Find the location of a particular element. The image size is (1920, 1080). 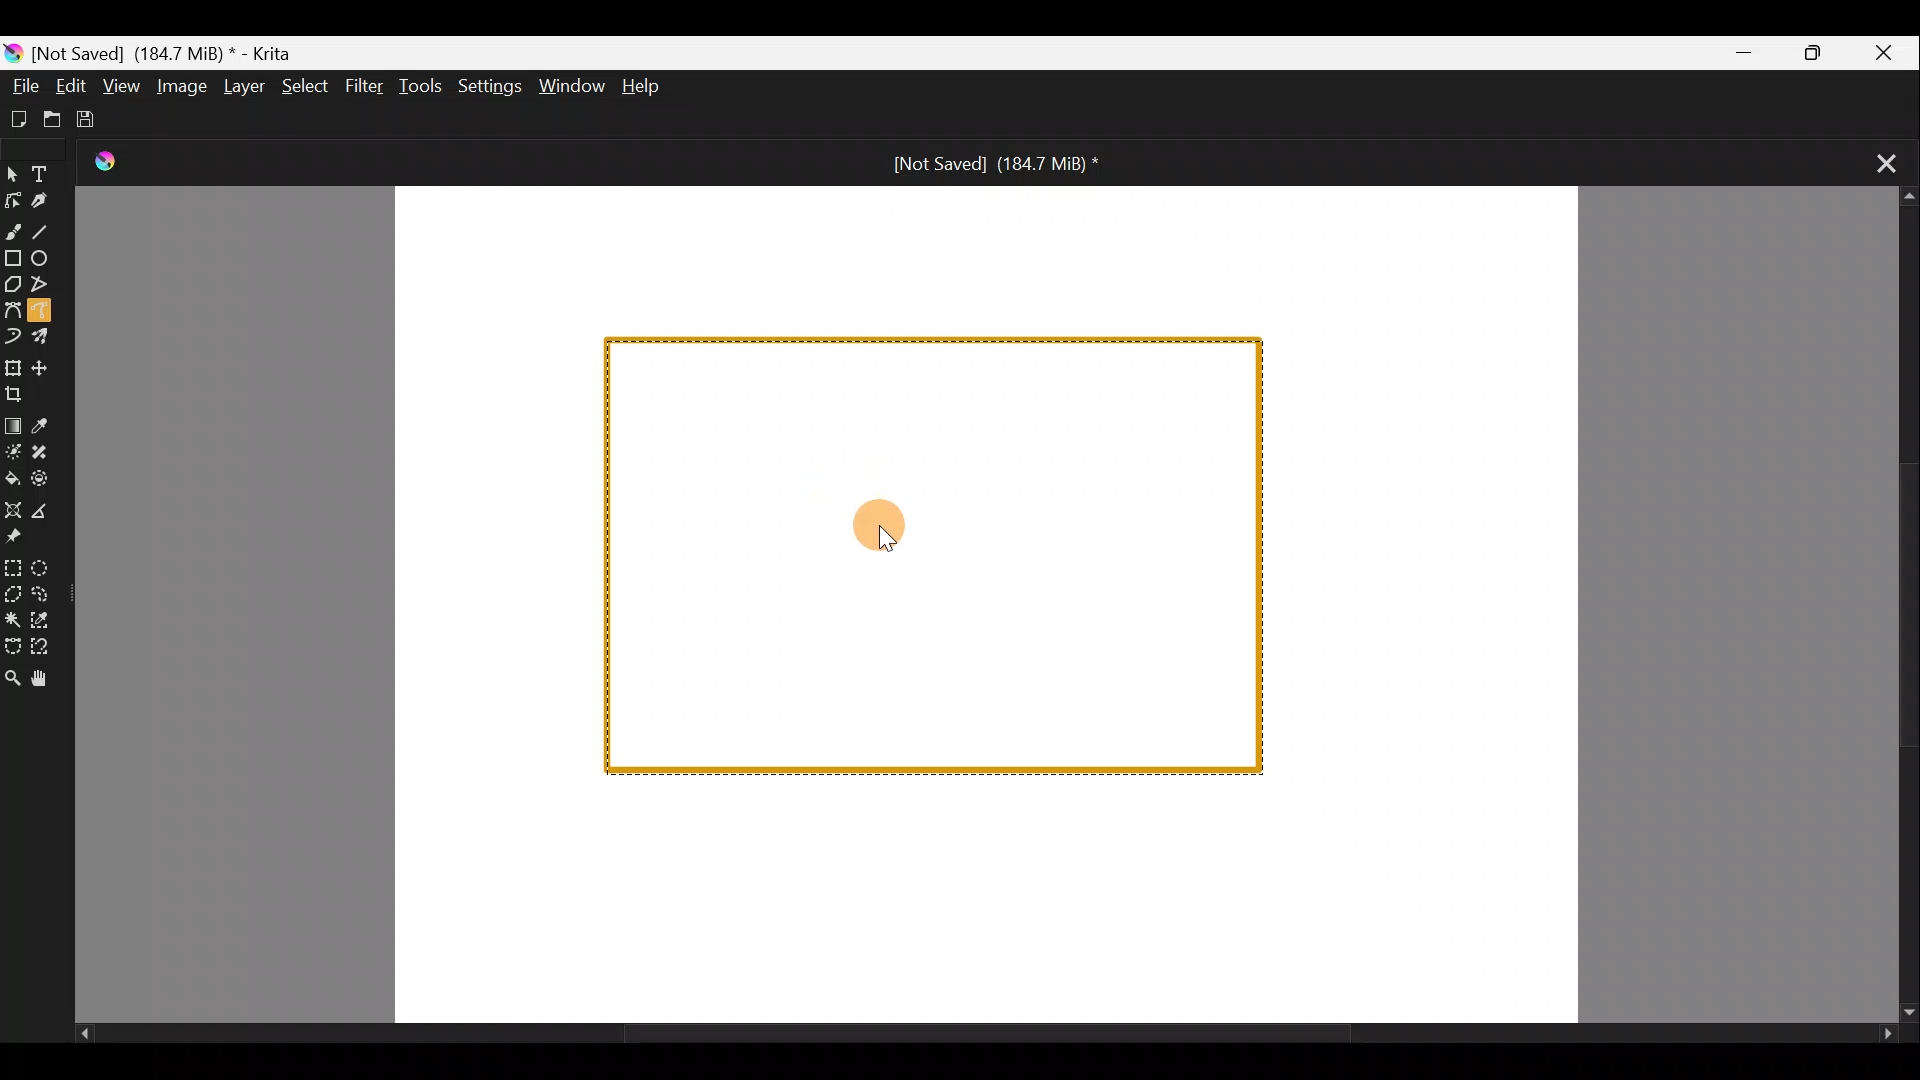

Reference images tool is located at coordinates (22, 538).